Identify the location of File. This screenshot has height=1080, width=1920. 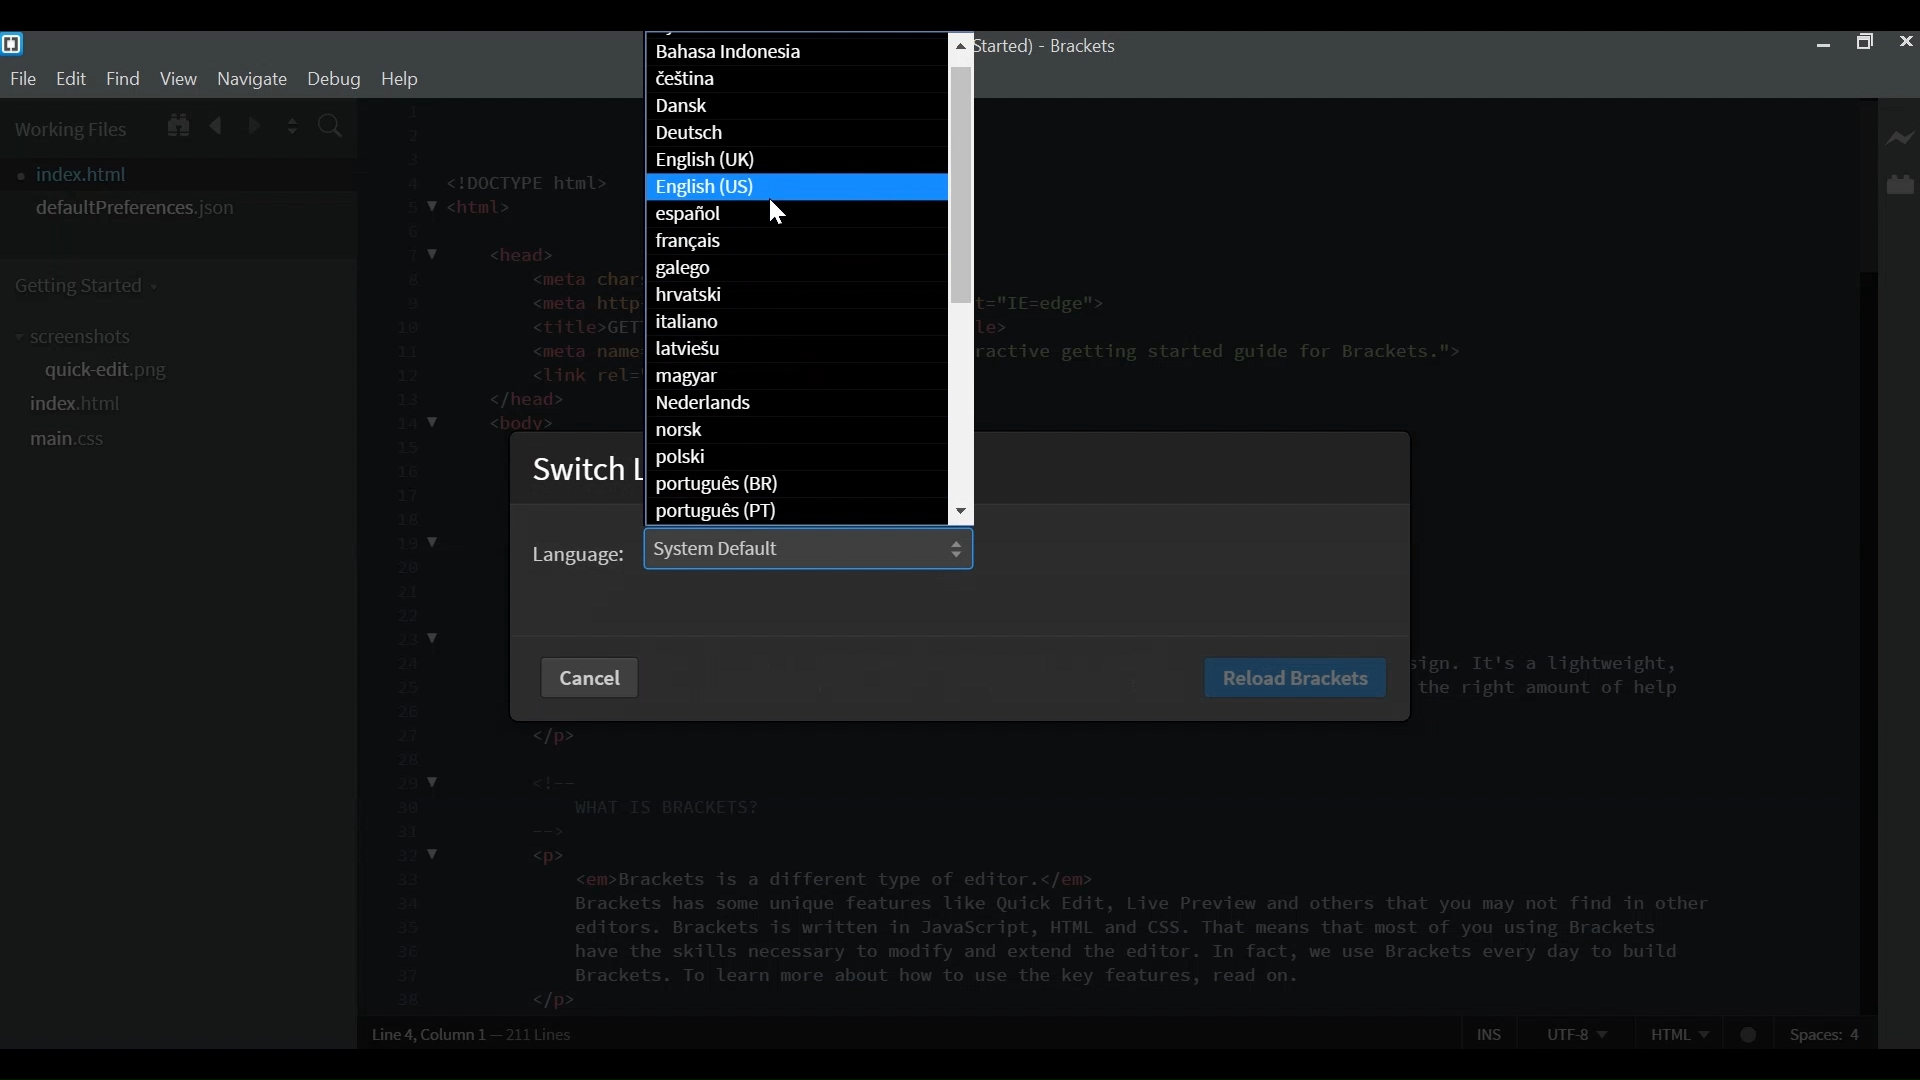
(22, 79).